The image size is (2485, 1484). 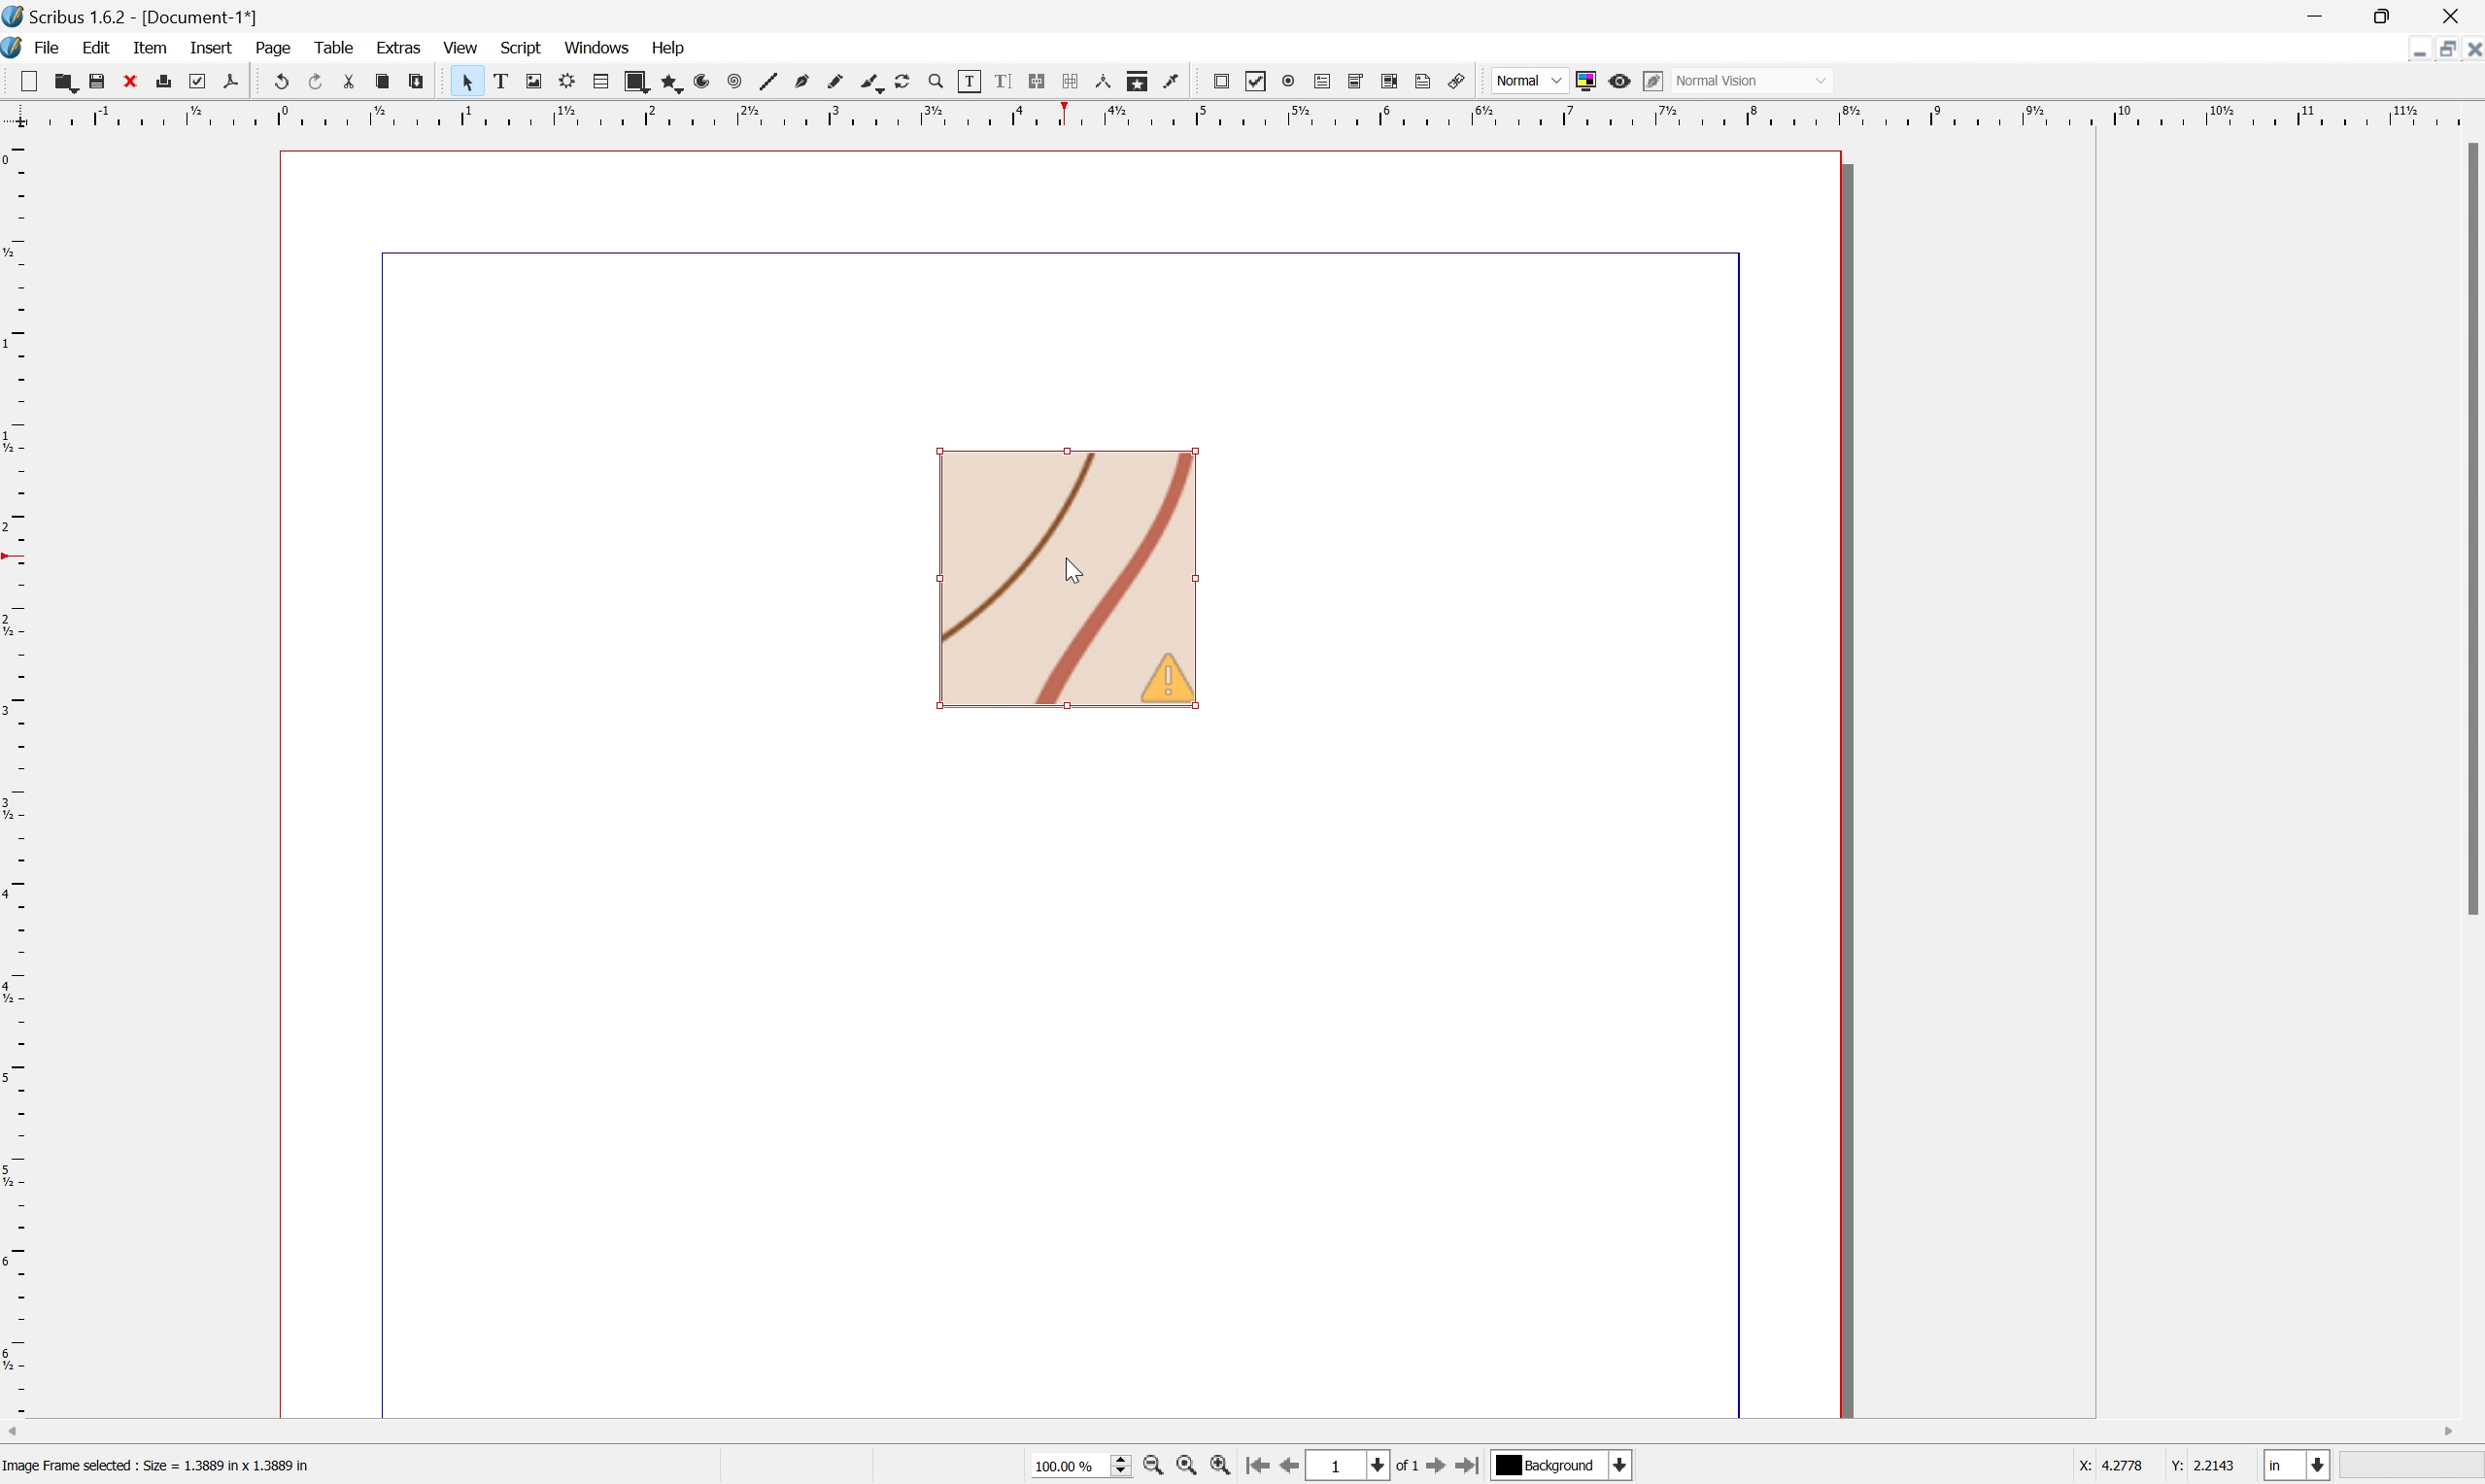 I want to click on Minimize, so click(x=2315, y=15).